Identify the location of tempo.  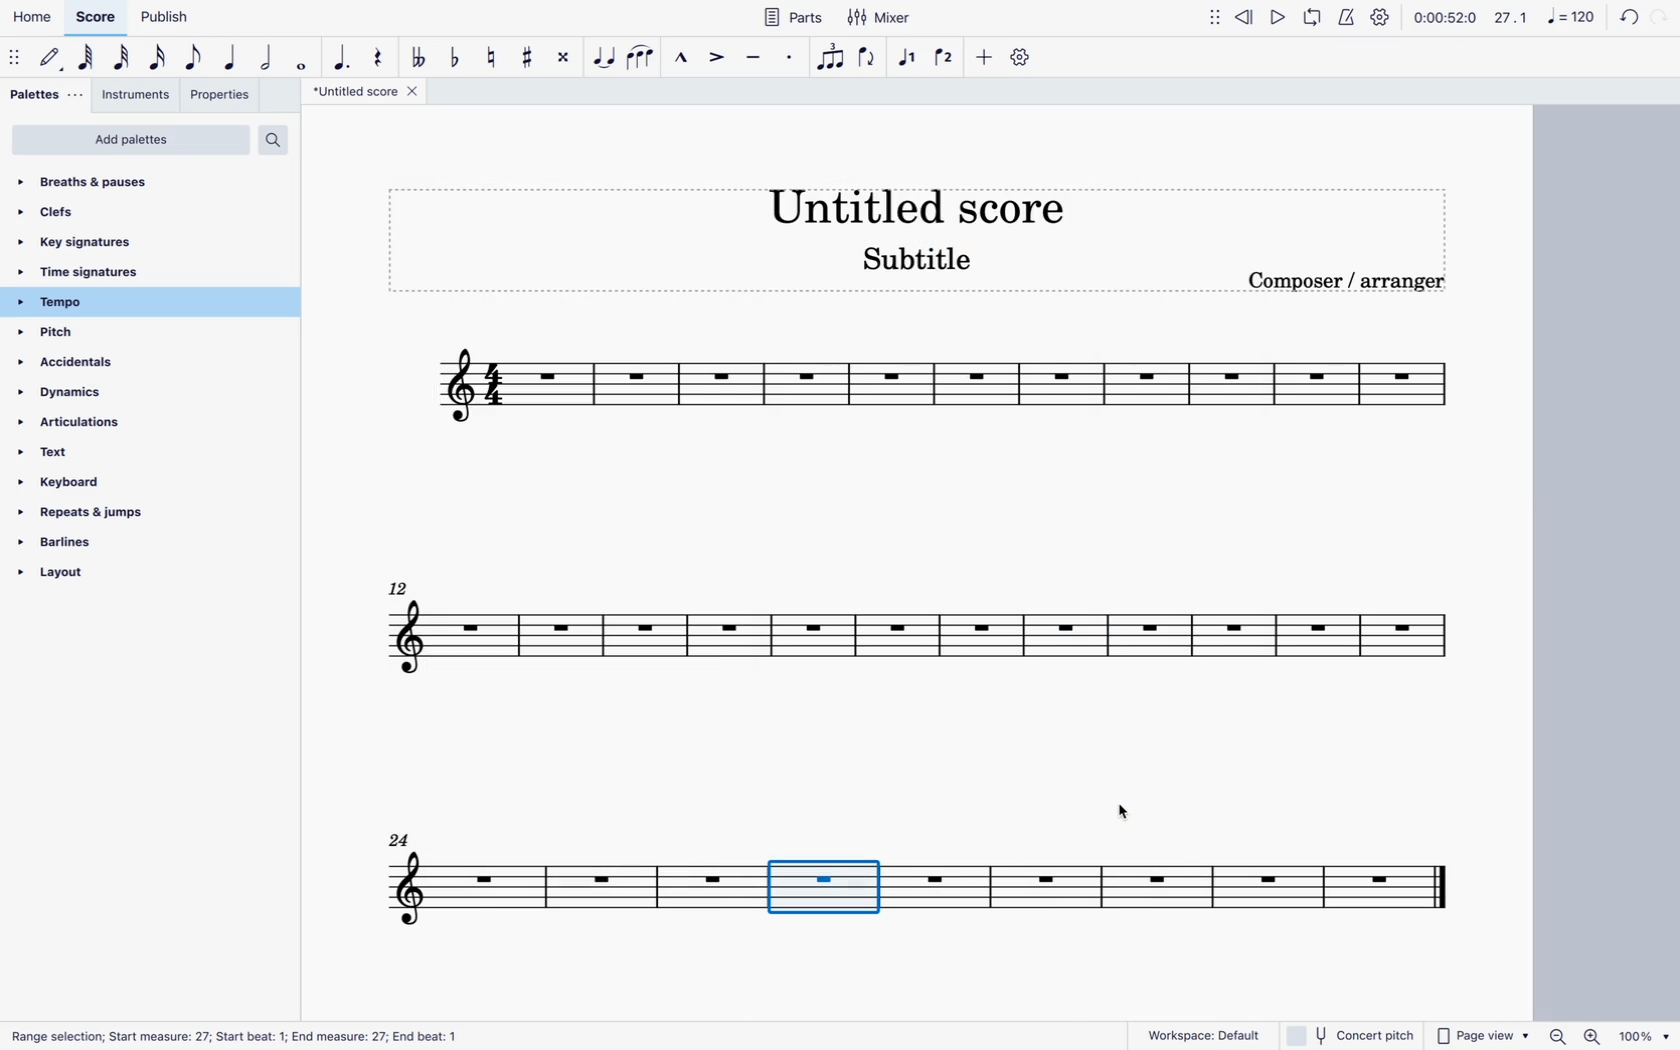
(127, 304).